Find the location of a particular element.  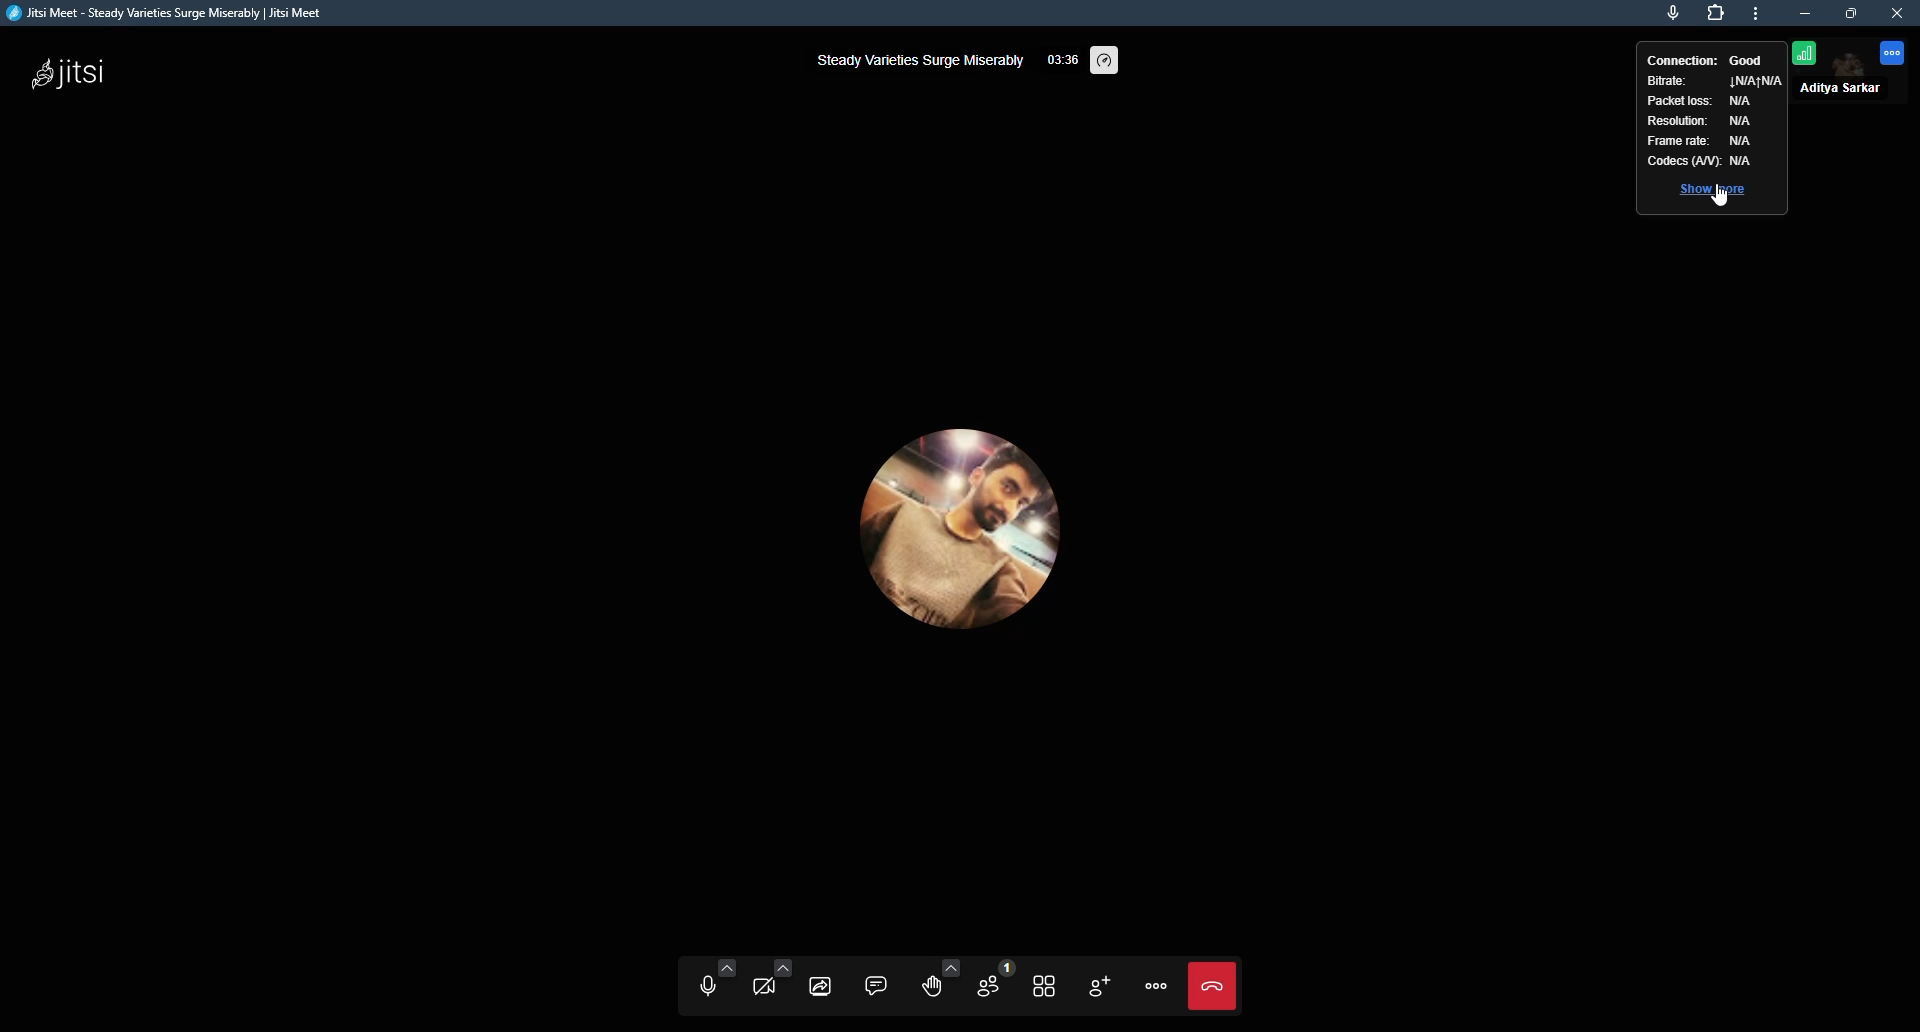

maximize is located at coordinates (1855, 15).